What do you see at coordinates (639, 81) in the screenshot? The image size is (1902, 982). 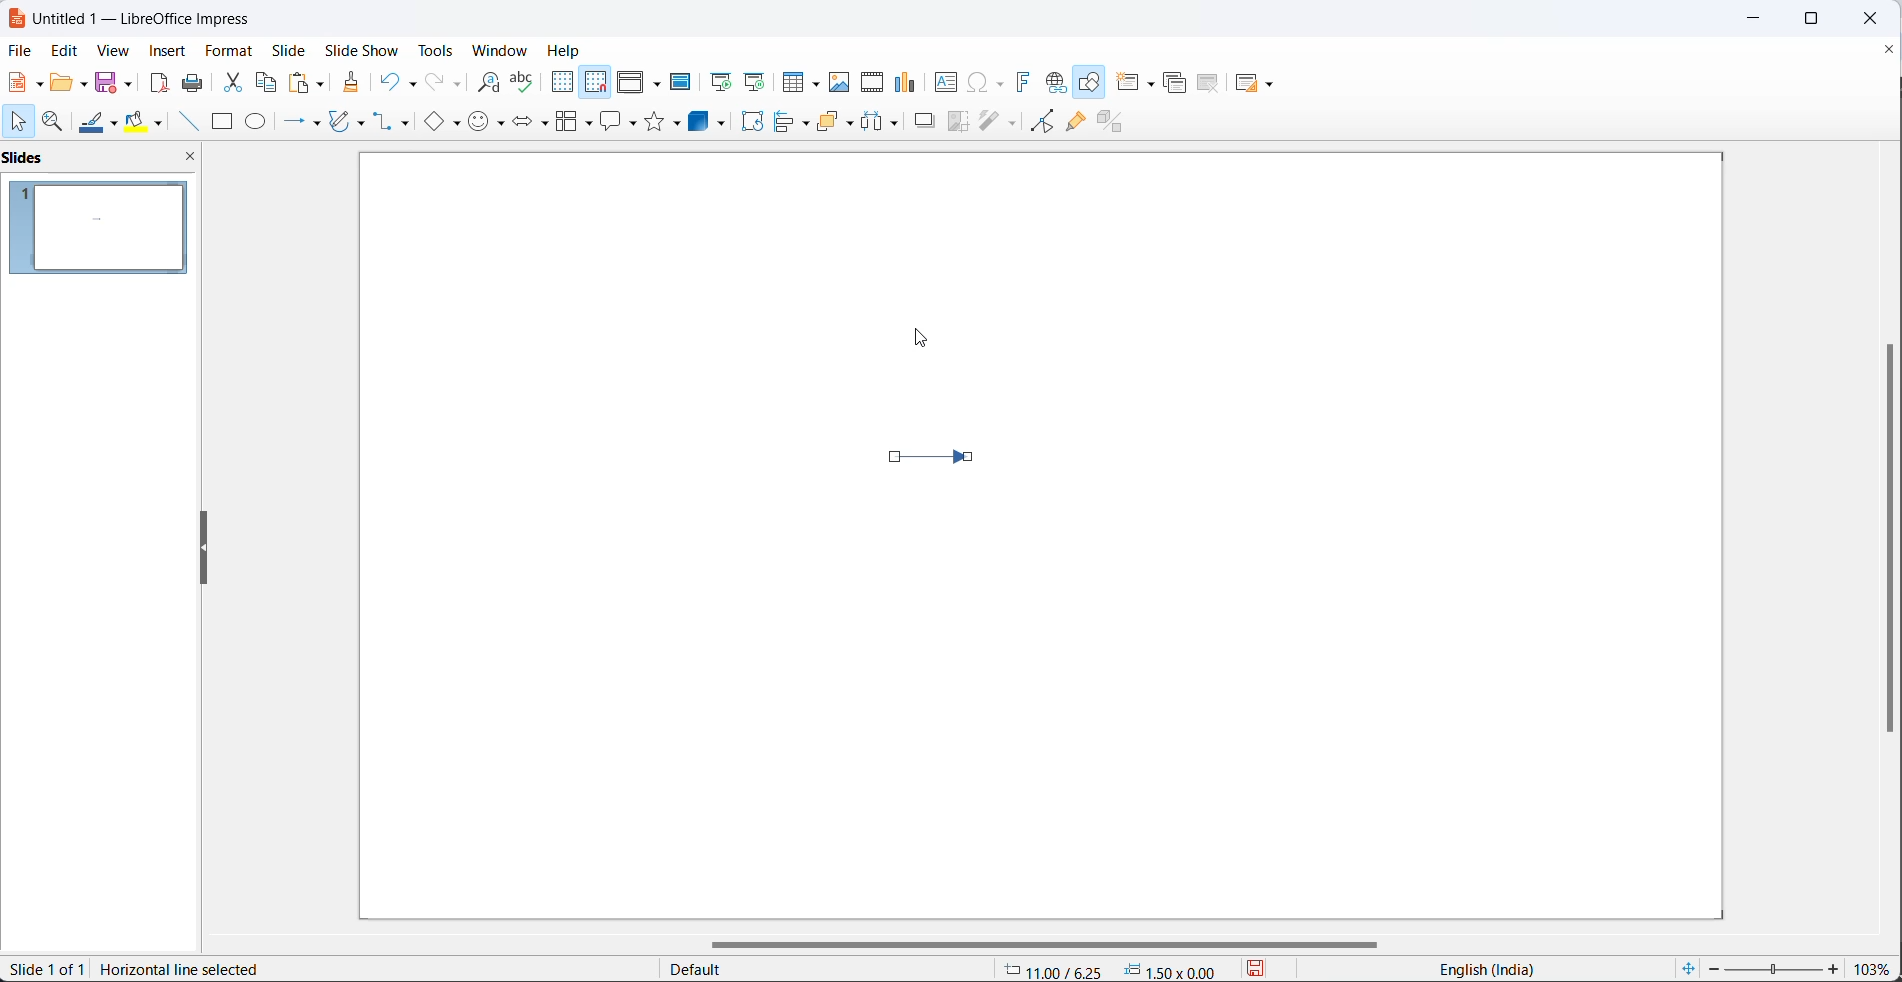 I see `display view` at bounding box center [639, 81].